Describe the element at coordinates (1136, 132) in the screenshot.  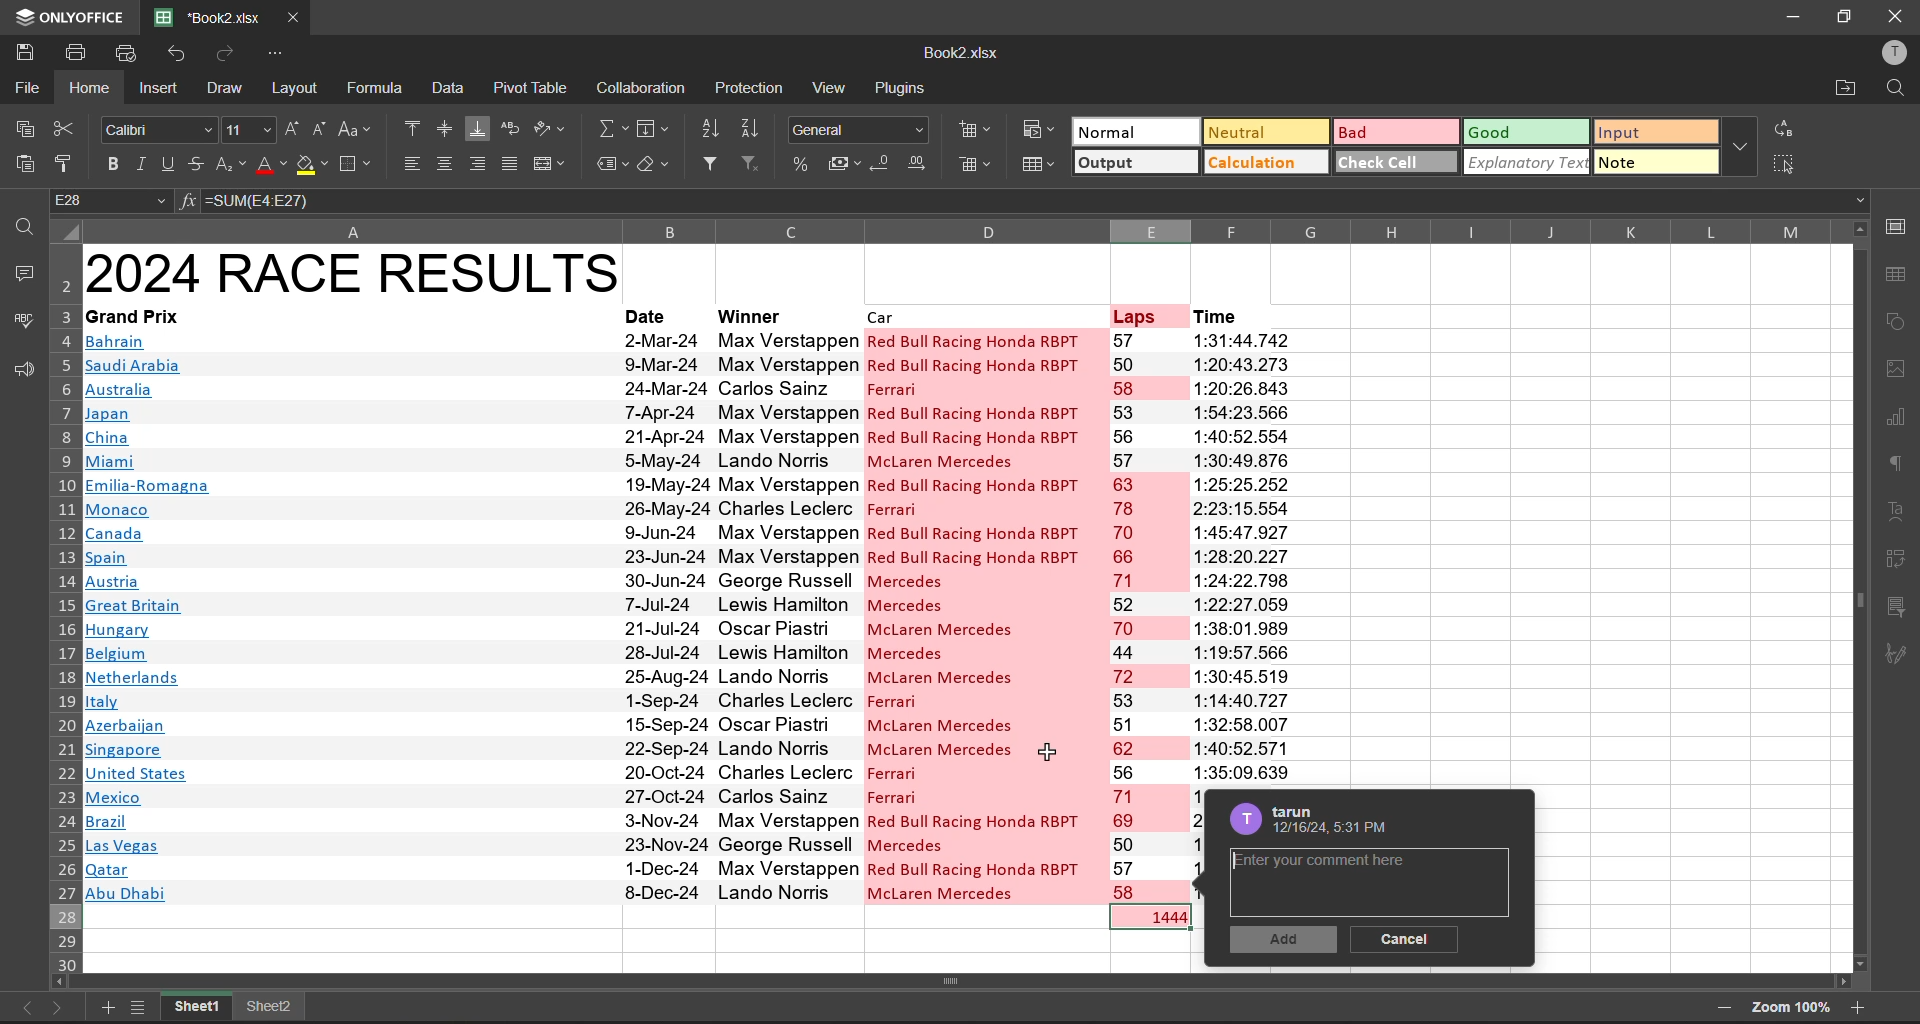
I see `normal` at that location.